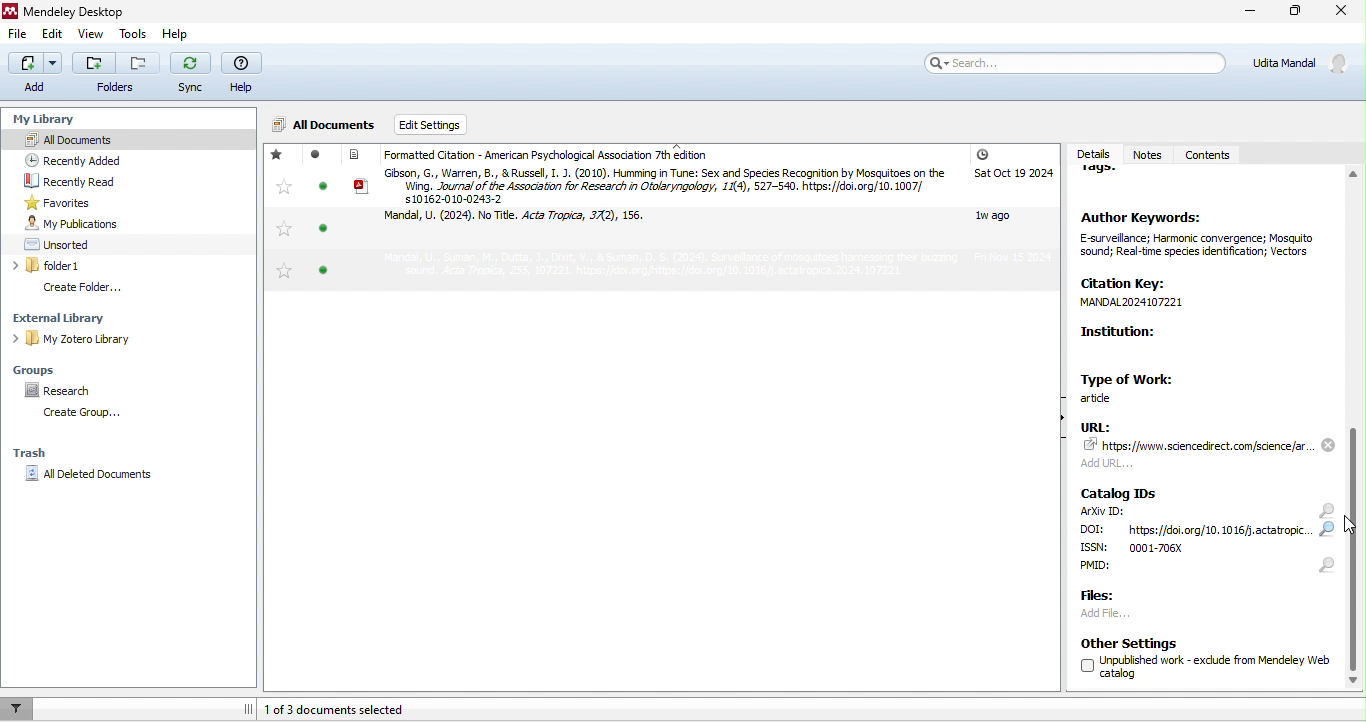 The image size is (1366, 722). What do you see at coordinates (117, 75) in the screenshot?
I see `folders` at bounding box center [117, 75].